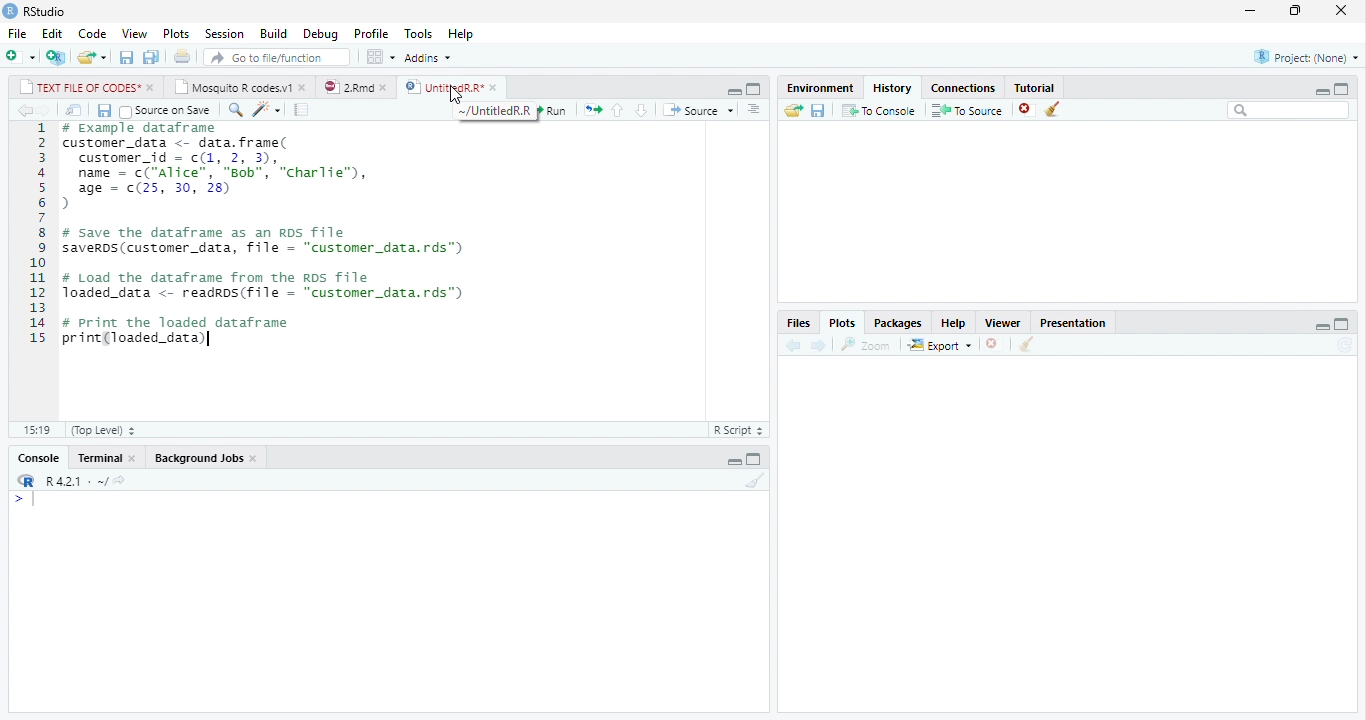 This screenshot has height=720, width=1366. I want to click on search, so click(236, 110).